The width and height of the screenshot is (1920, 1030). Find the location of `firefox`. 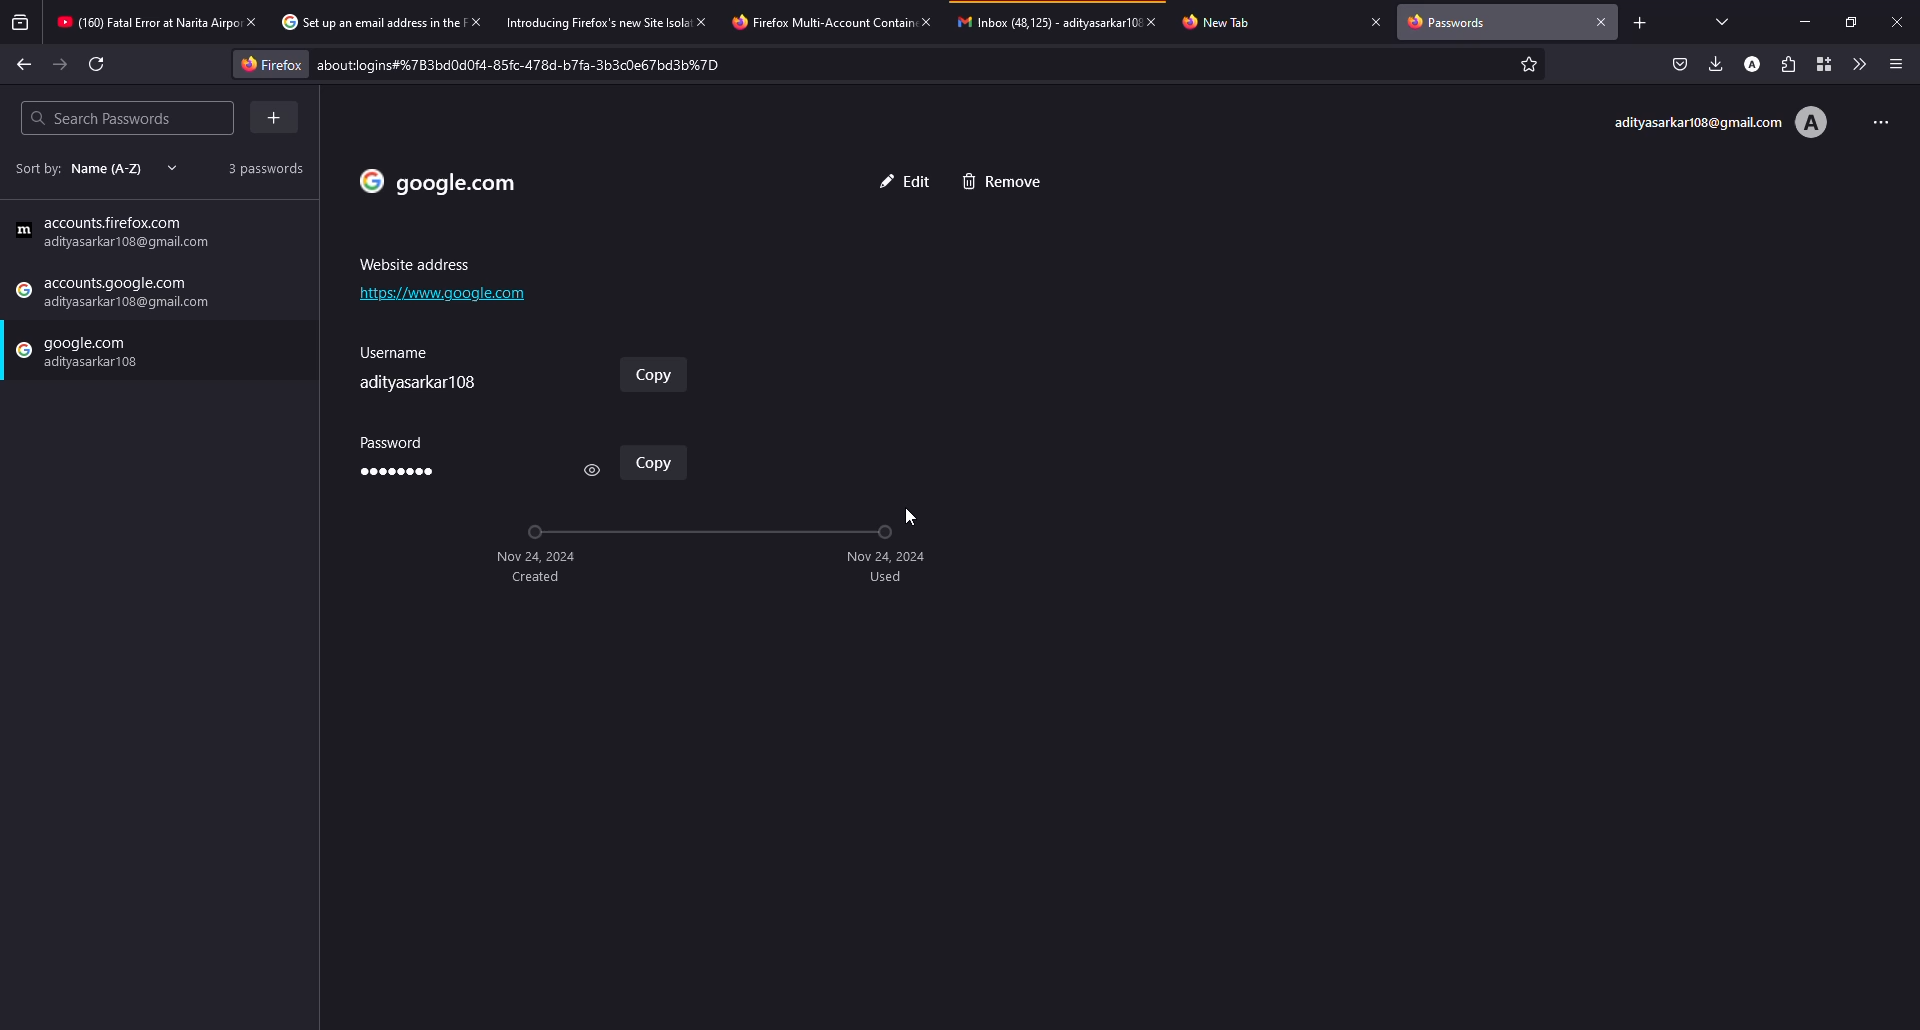

firefox is located at coordinates (265, 63).